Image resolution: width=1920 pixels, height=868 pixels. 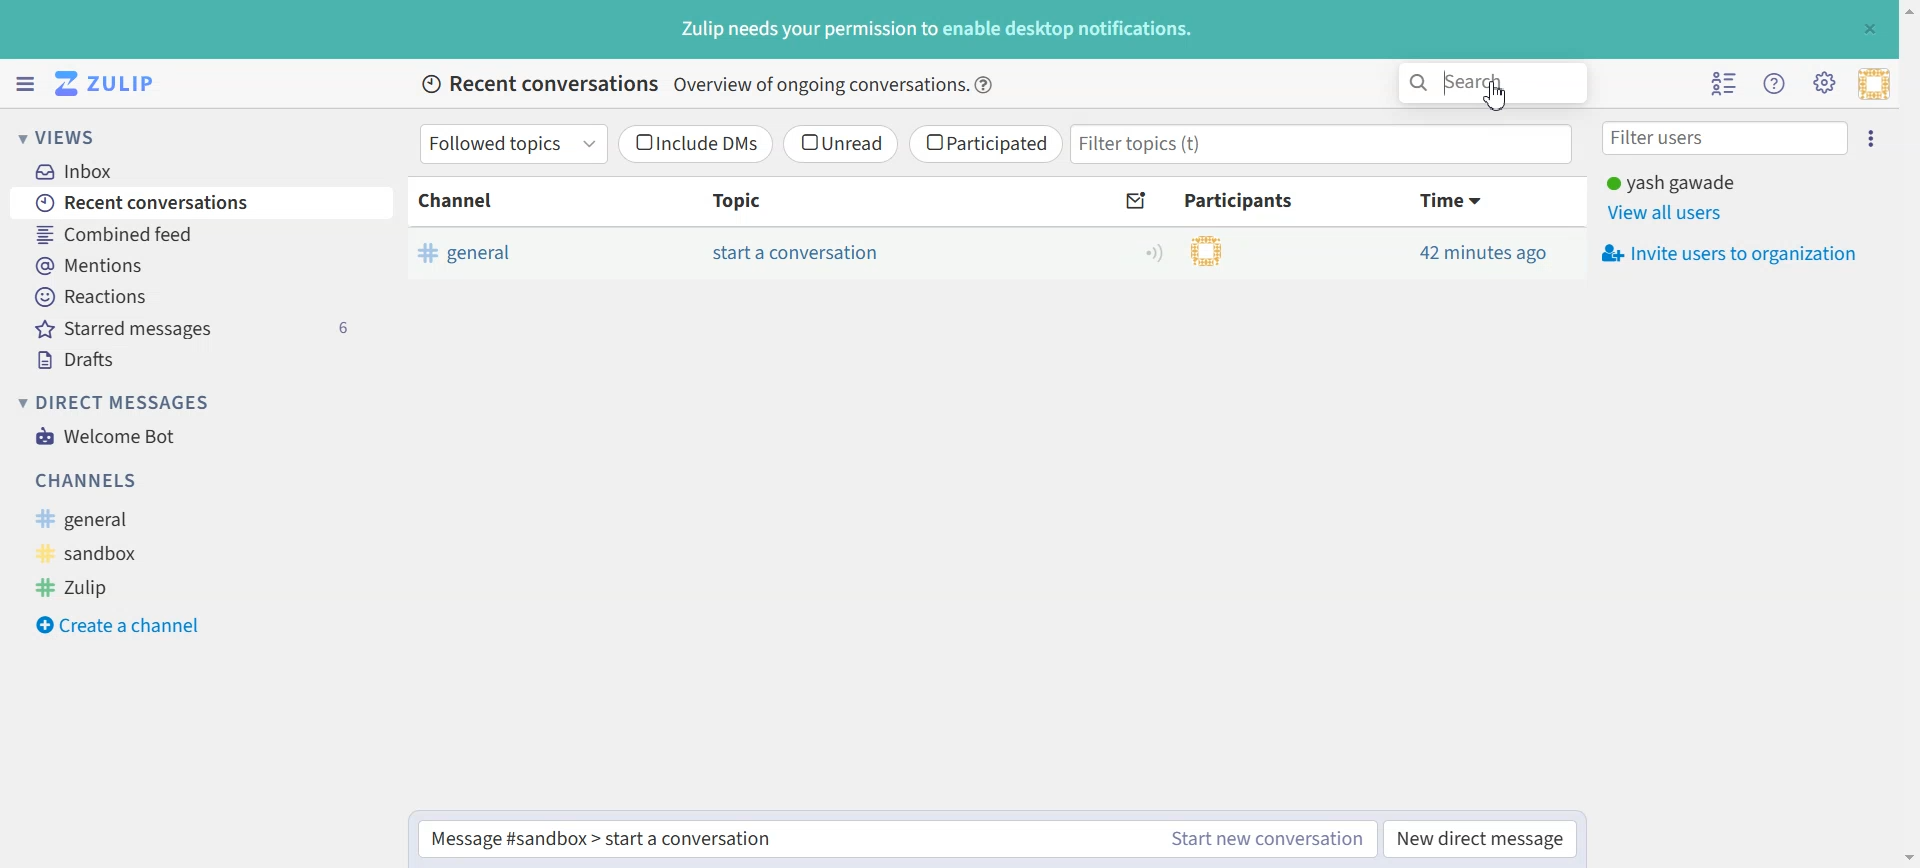 I want to click on Start a conversation, so click(x=795, y=253).